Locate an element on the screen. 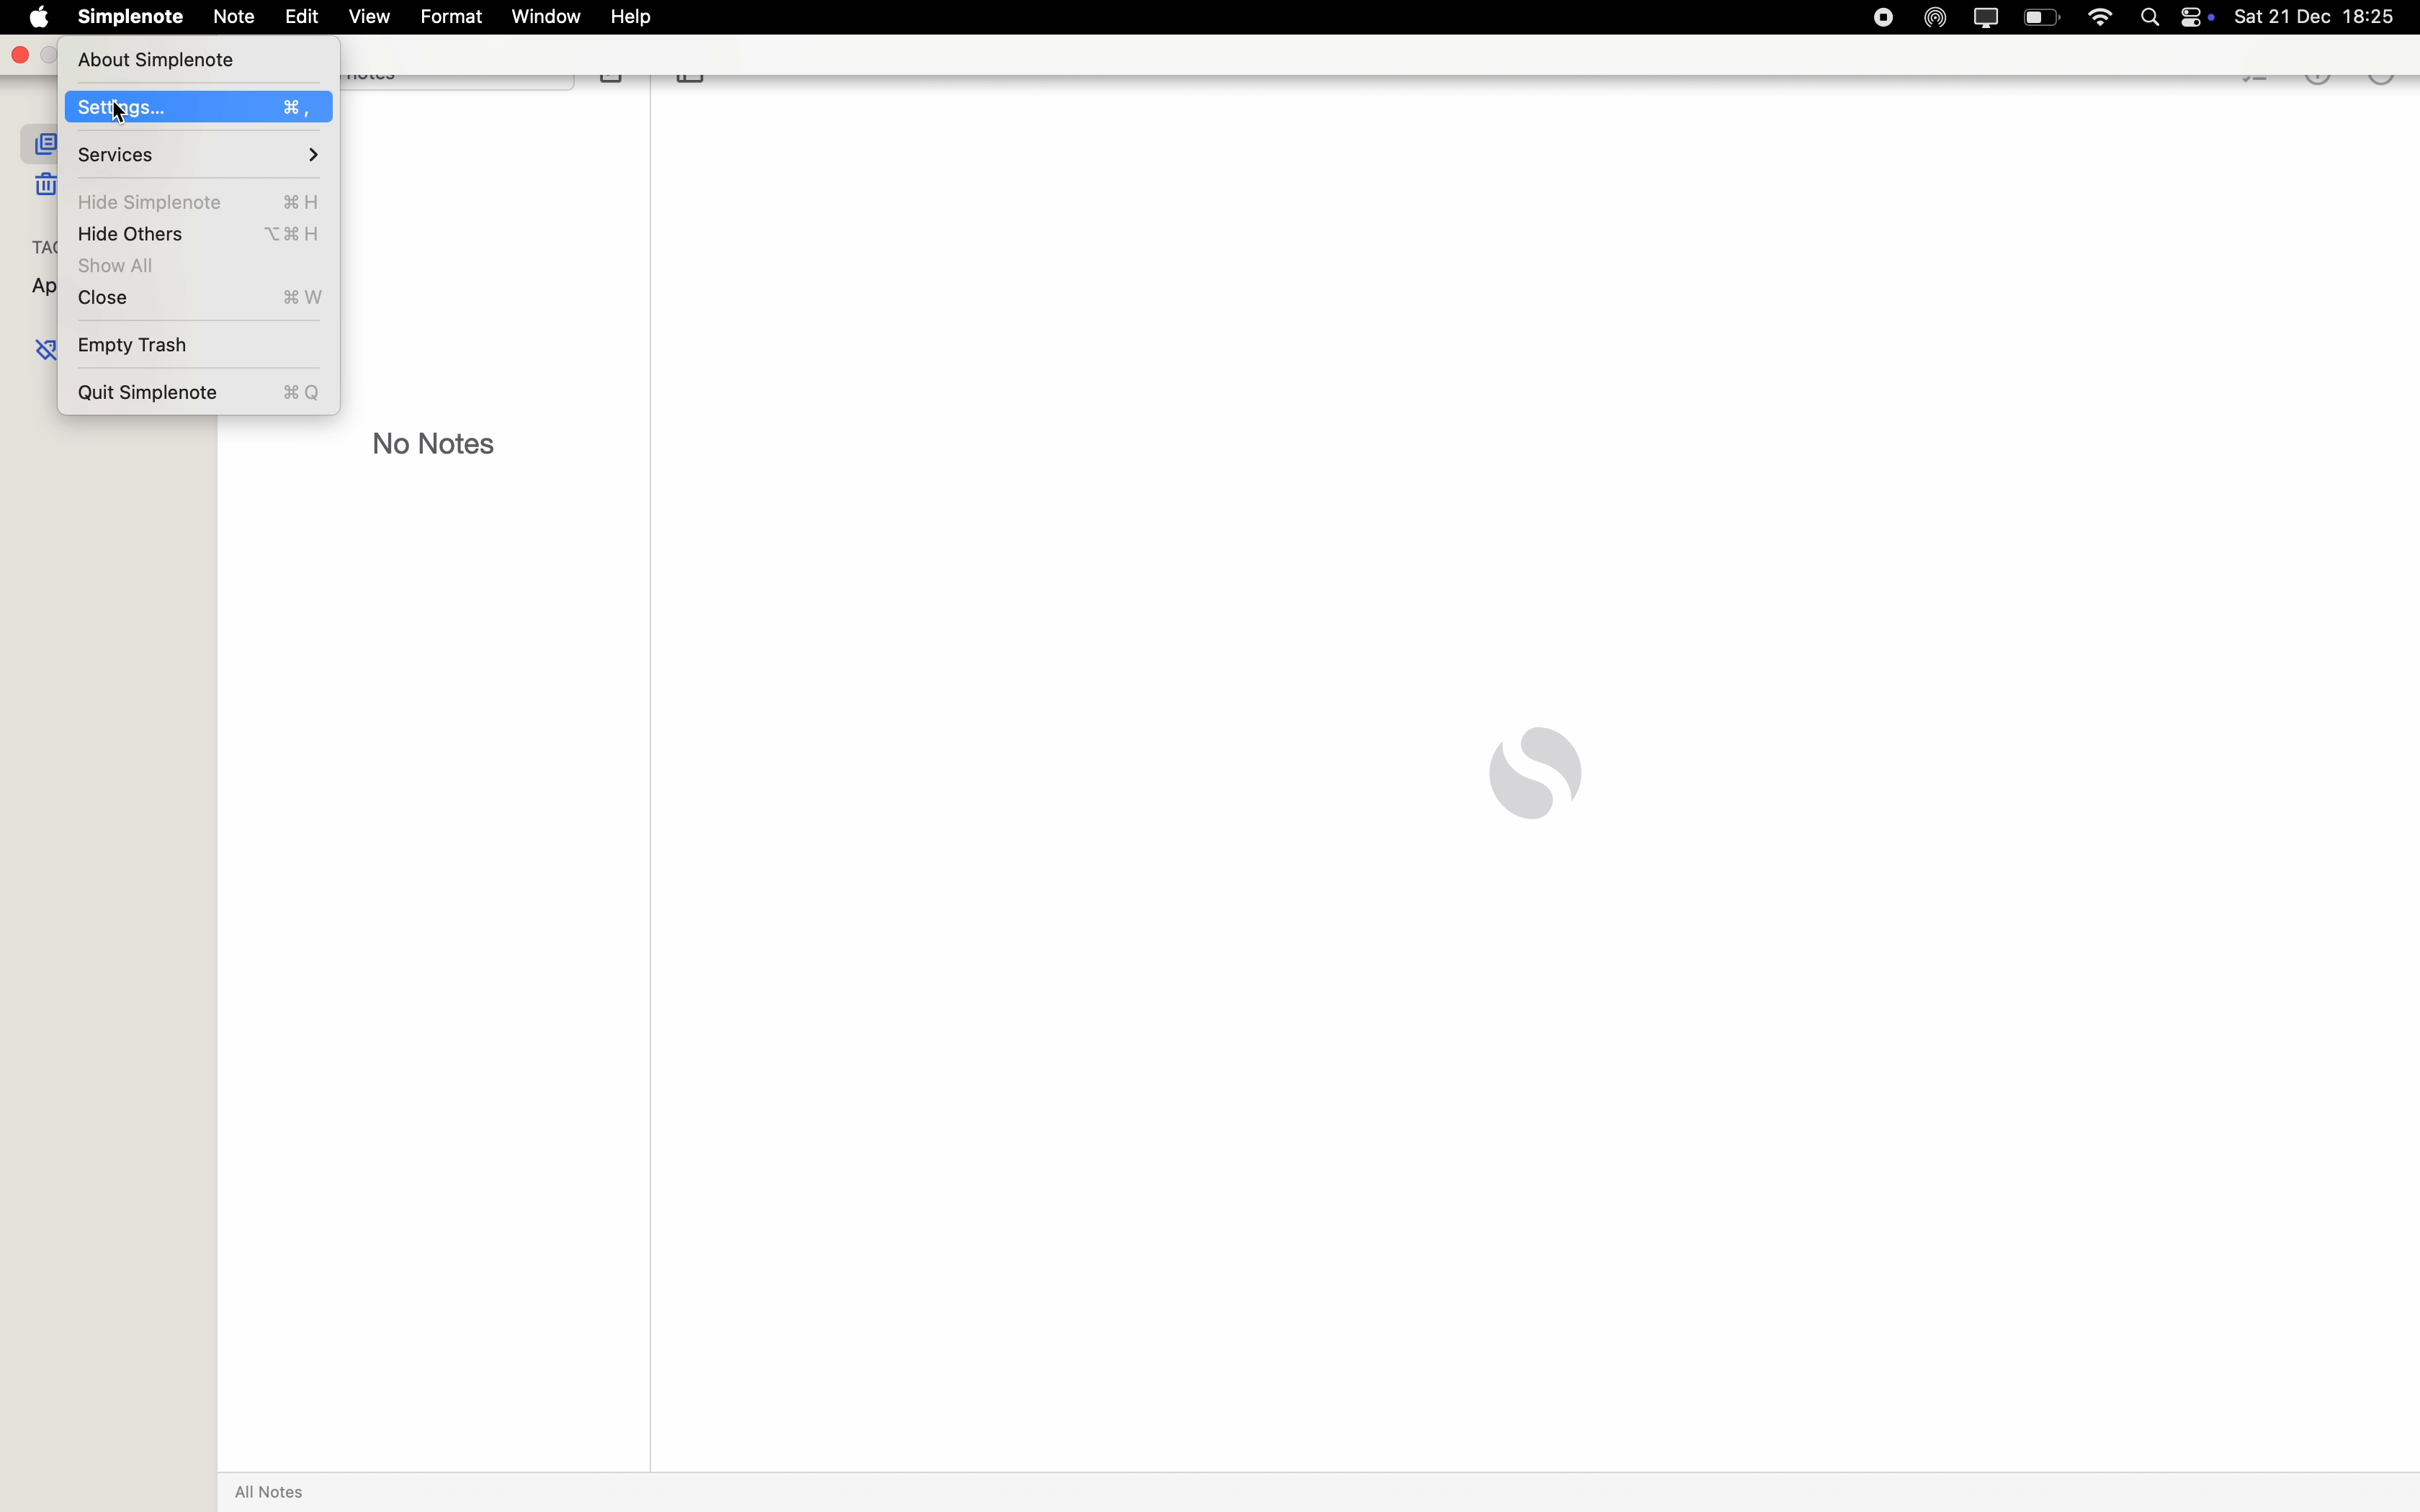 The height and width of the screenshot is (1512, 2420). empty trash is located at coordinates (135, 342).